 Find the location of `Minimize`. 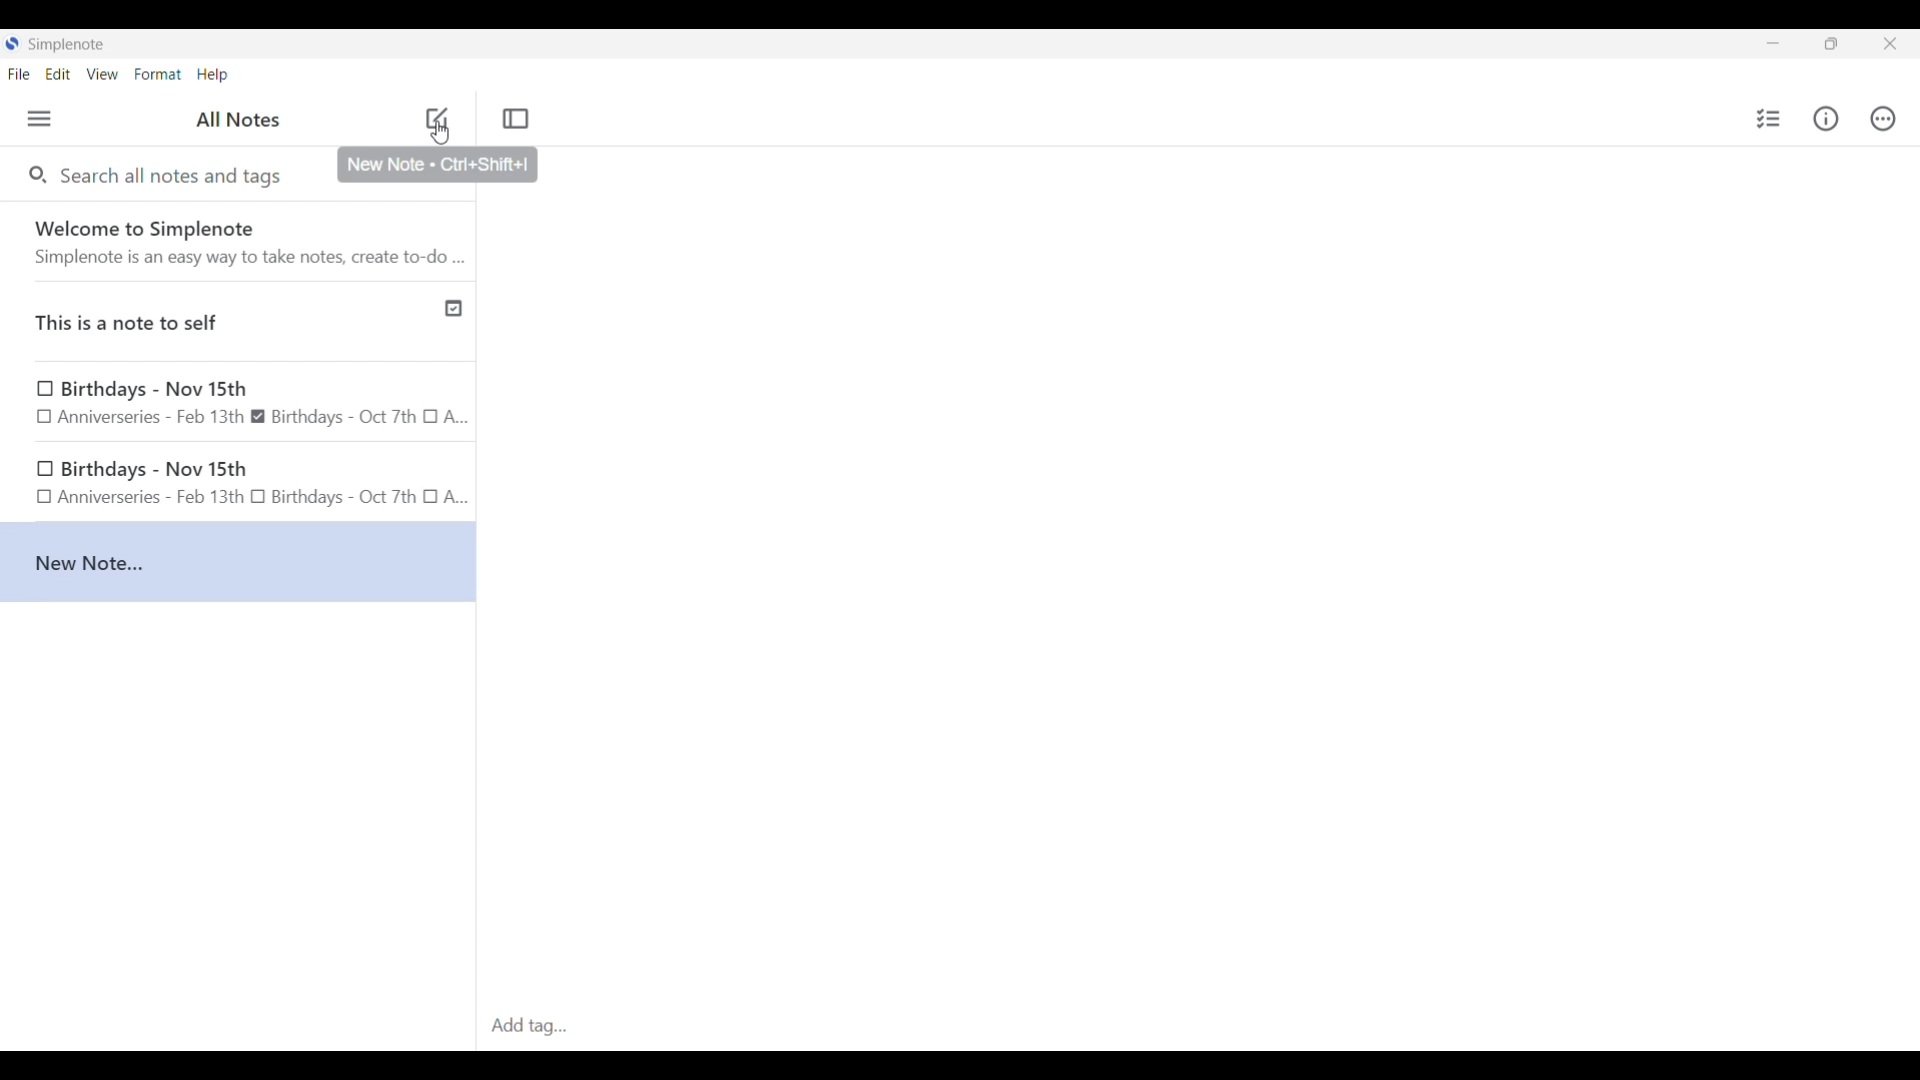

Minimize is located at coordinates (1773, 43).